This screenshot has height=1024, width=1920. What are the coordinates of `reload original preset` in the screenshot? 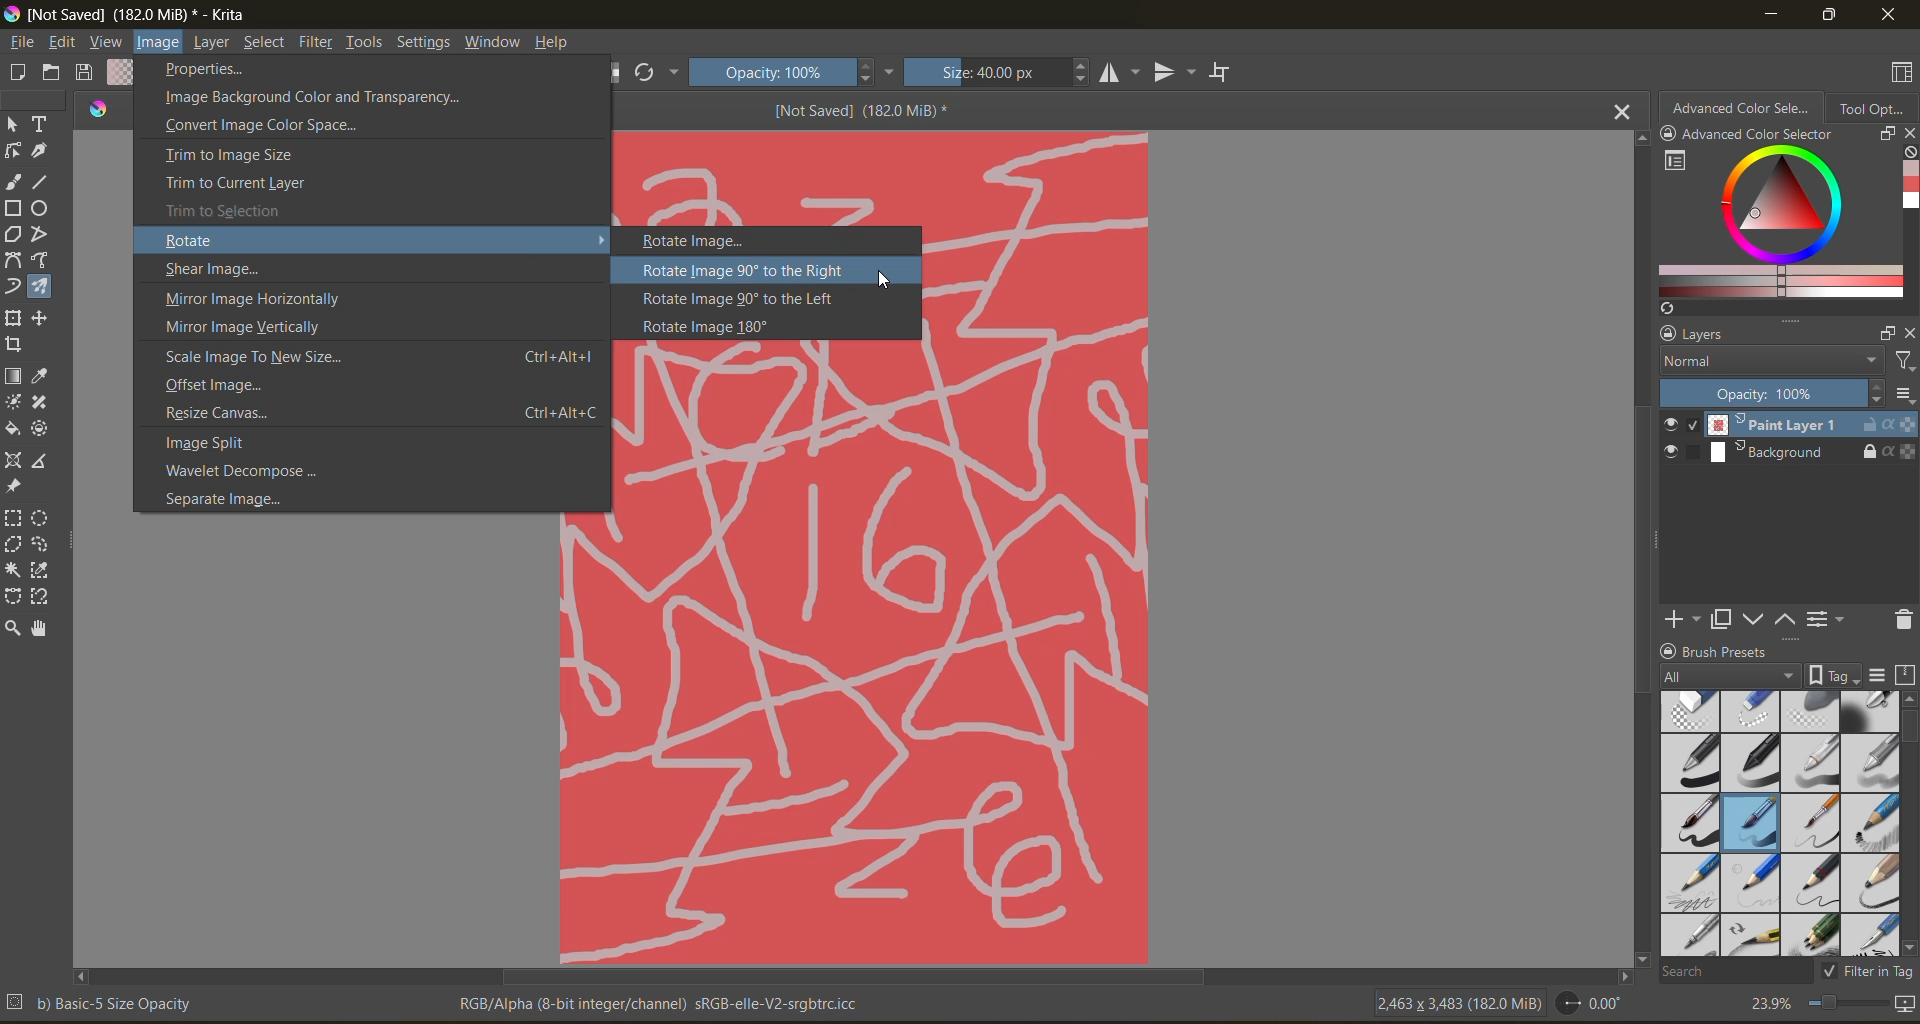 It's located at (649, 69).